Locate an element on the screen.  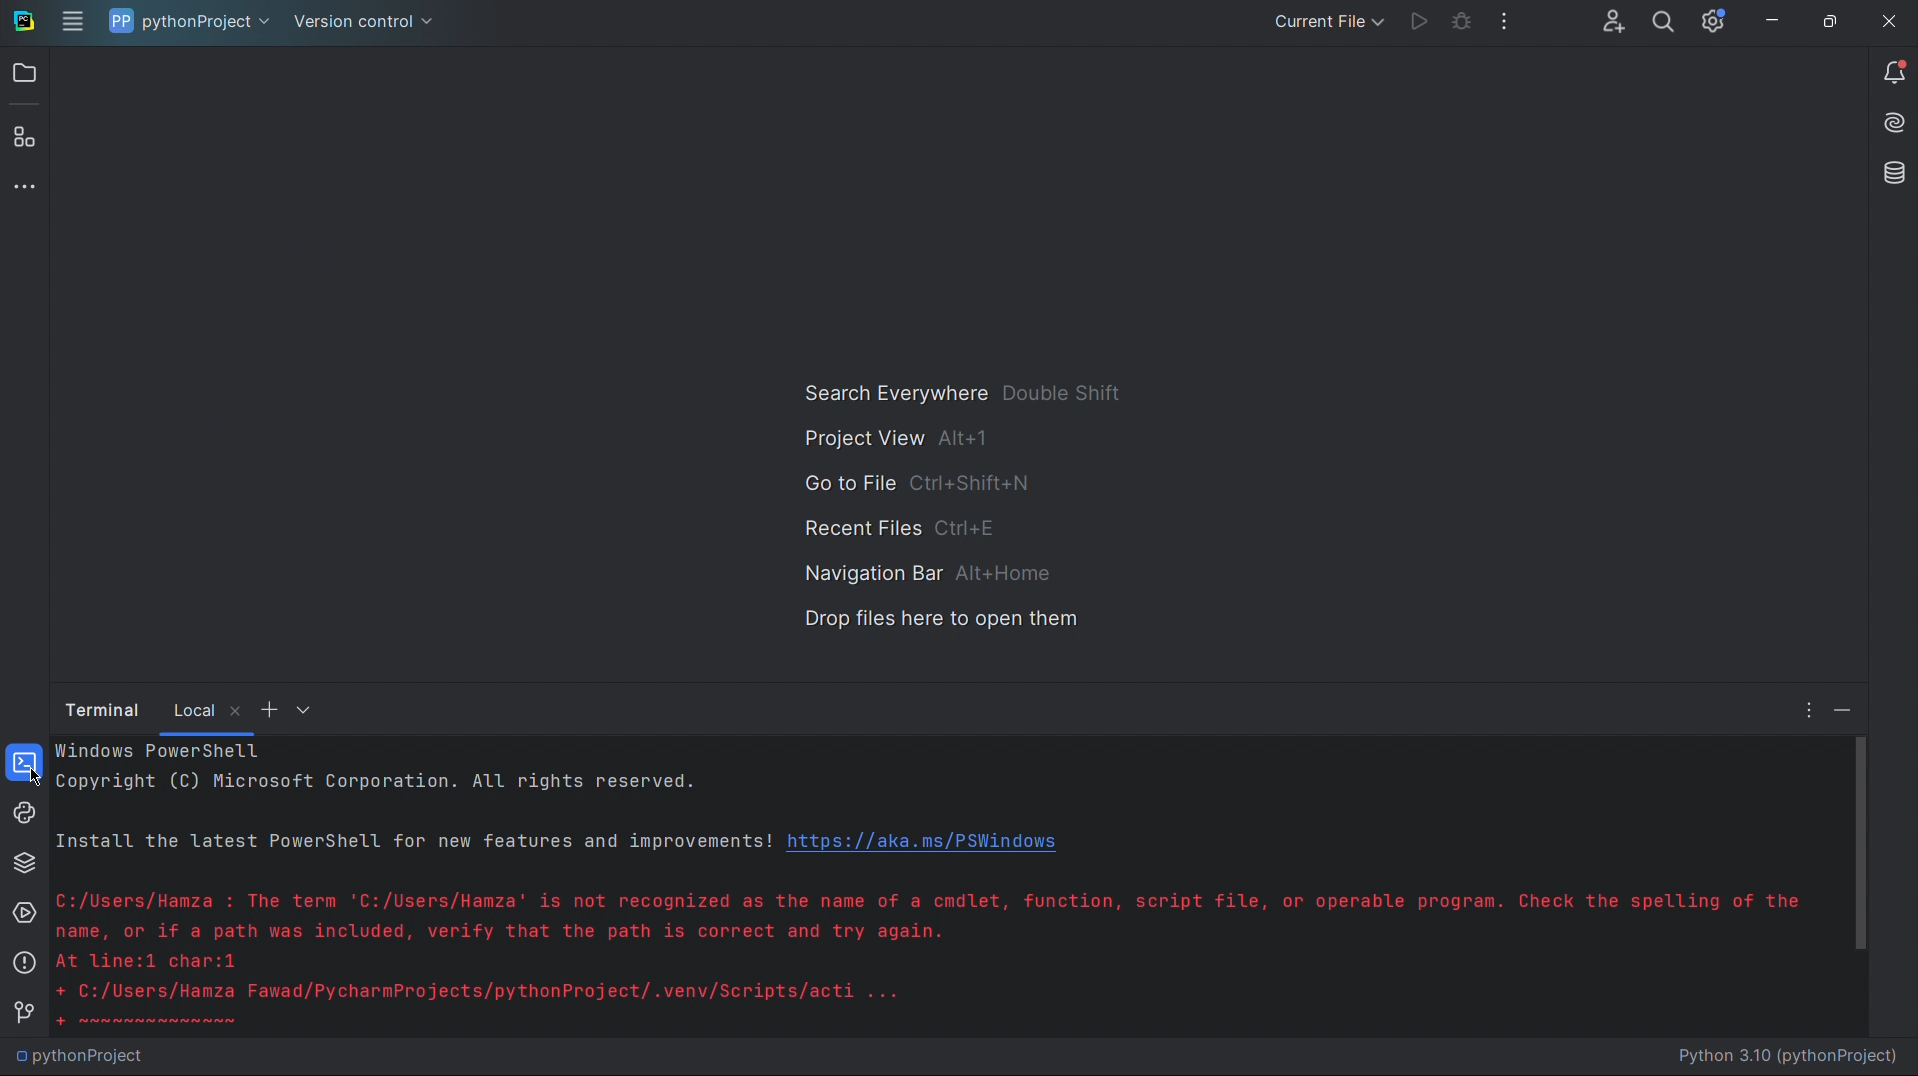
Application Menu is located at coordinates (73, 21).